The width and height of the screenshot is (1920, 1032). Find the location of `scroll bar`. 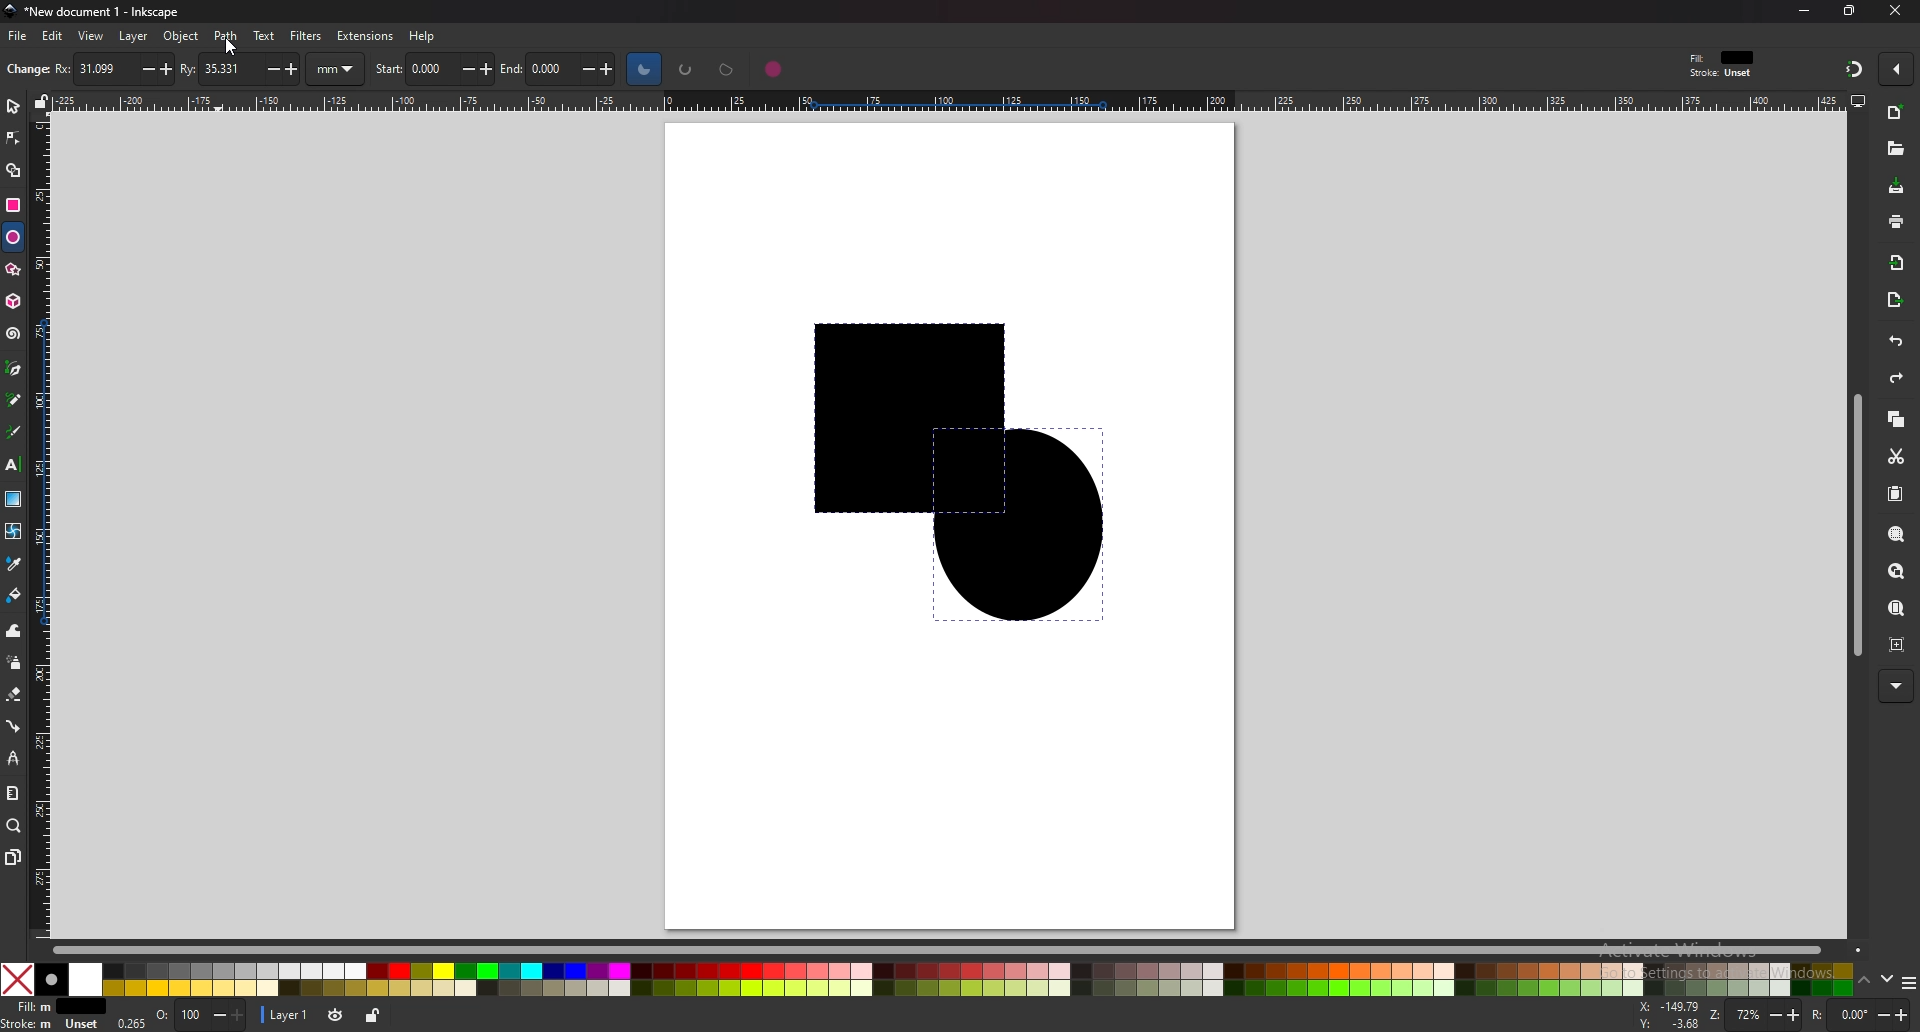

scroll bar is located at coordinates (944, 948).